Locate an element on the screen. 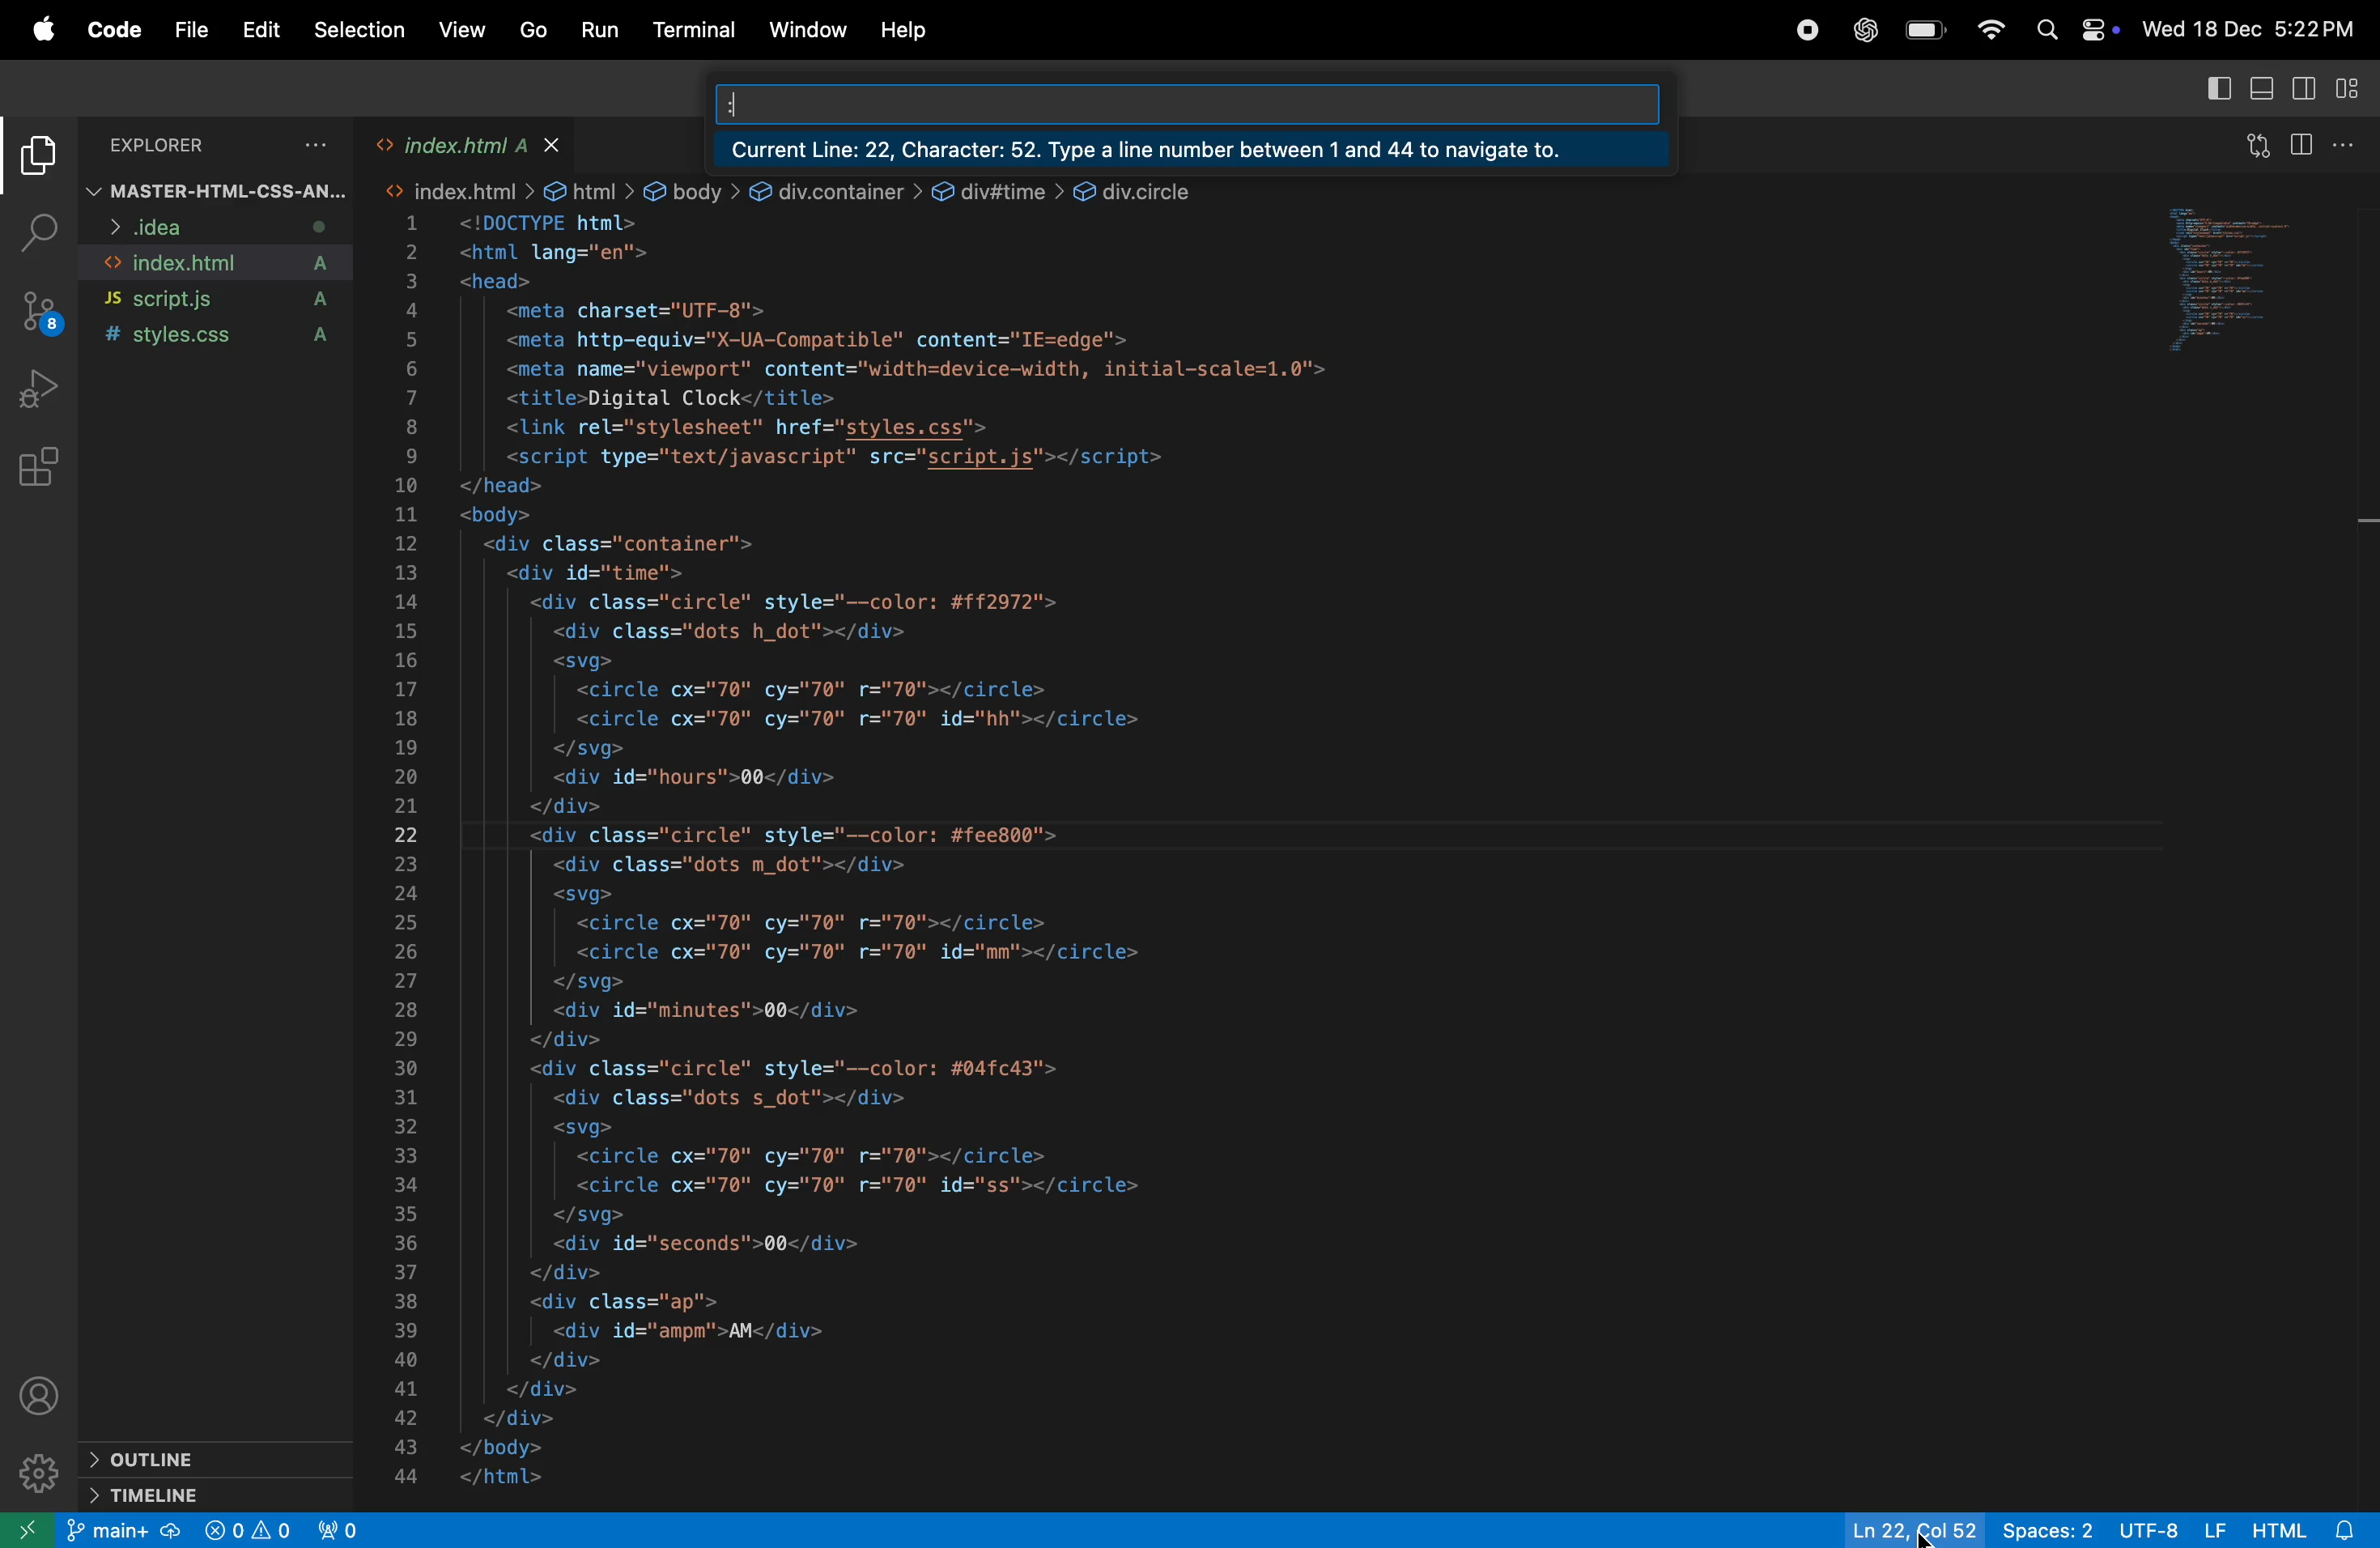 The height and width of the screenshot is (1548, 2380). edit is located at coordinates (256, 33).